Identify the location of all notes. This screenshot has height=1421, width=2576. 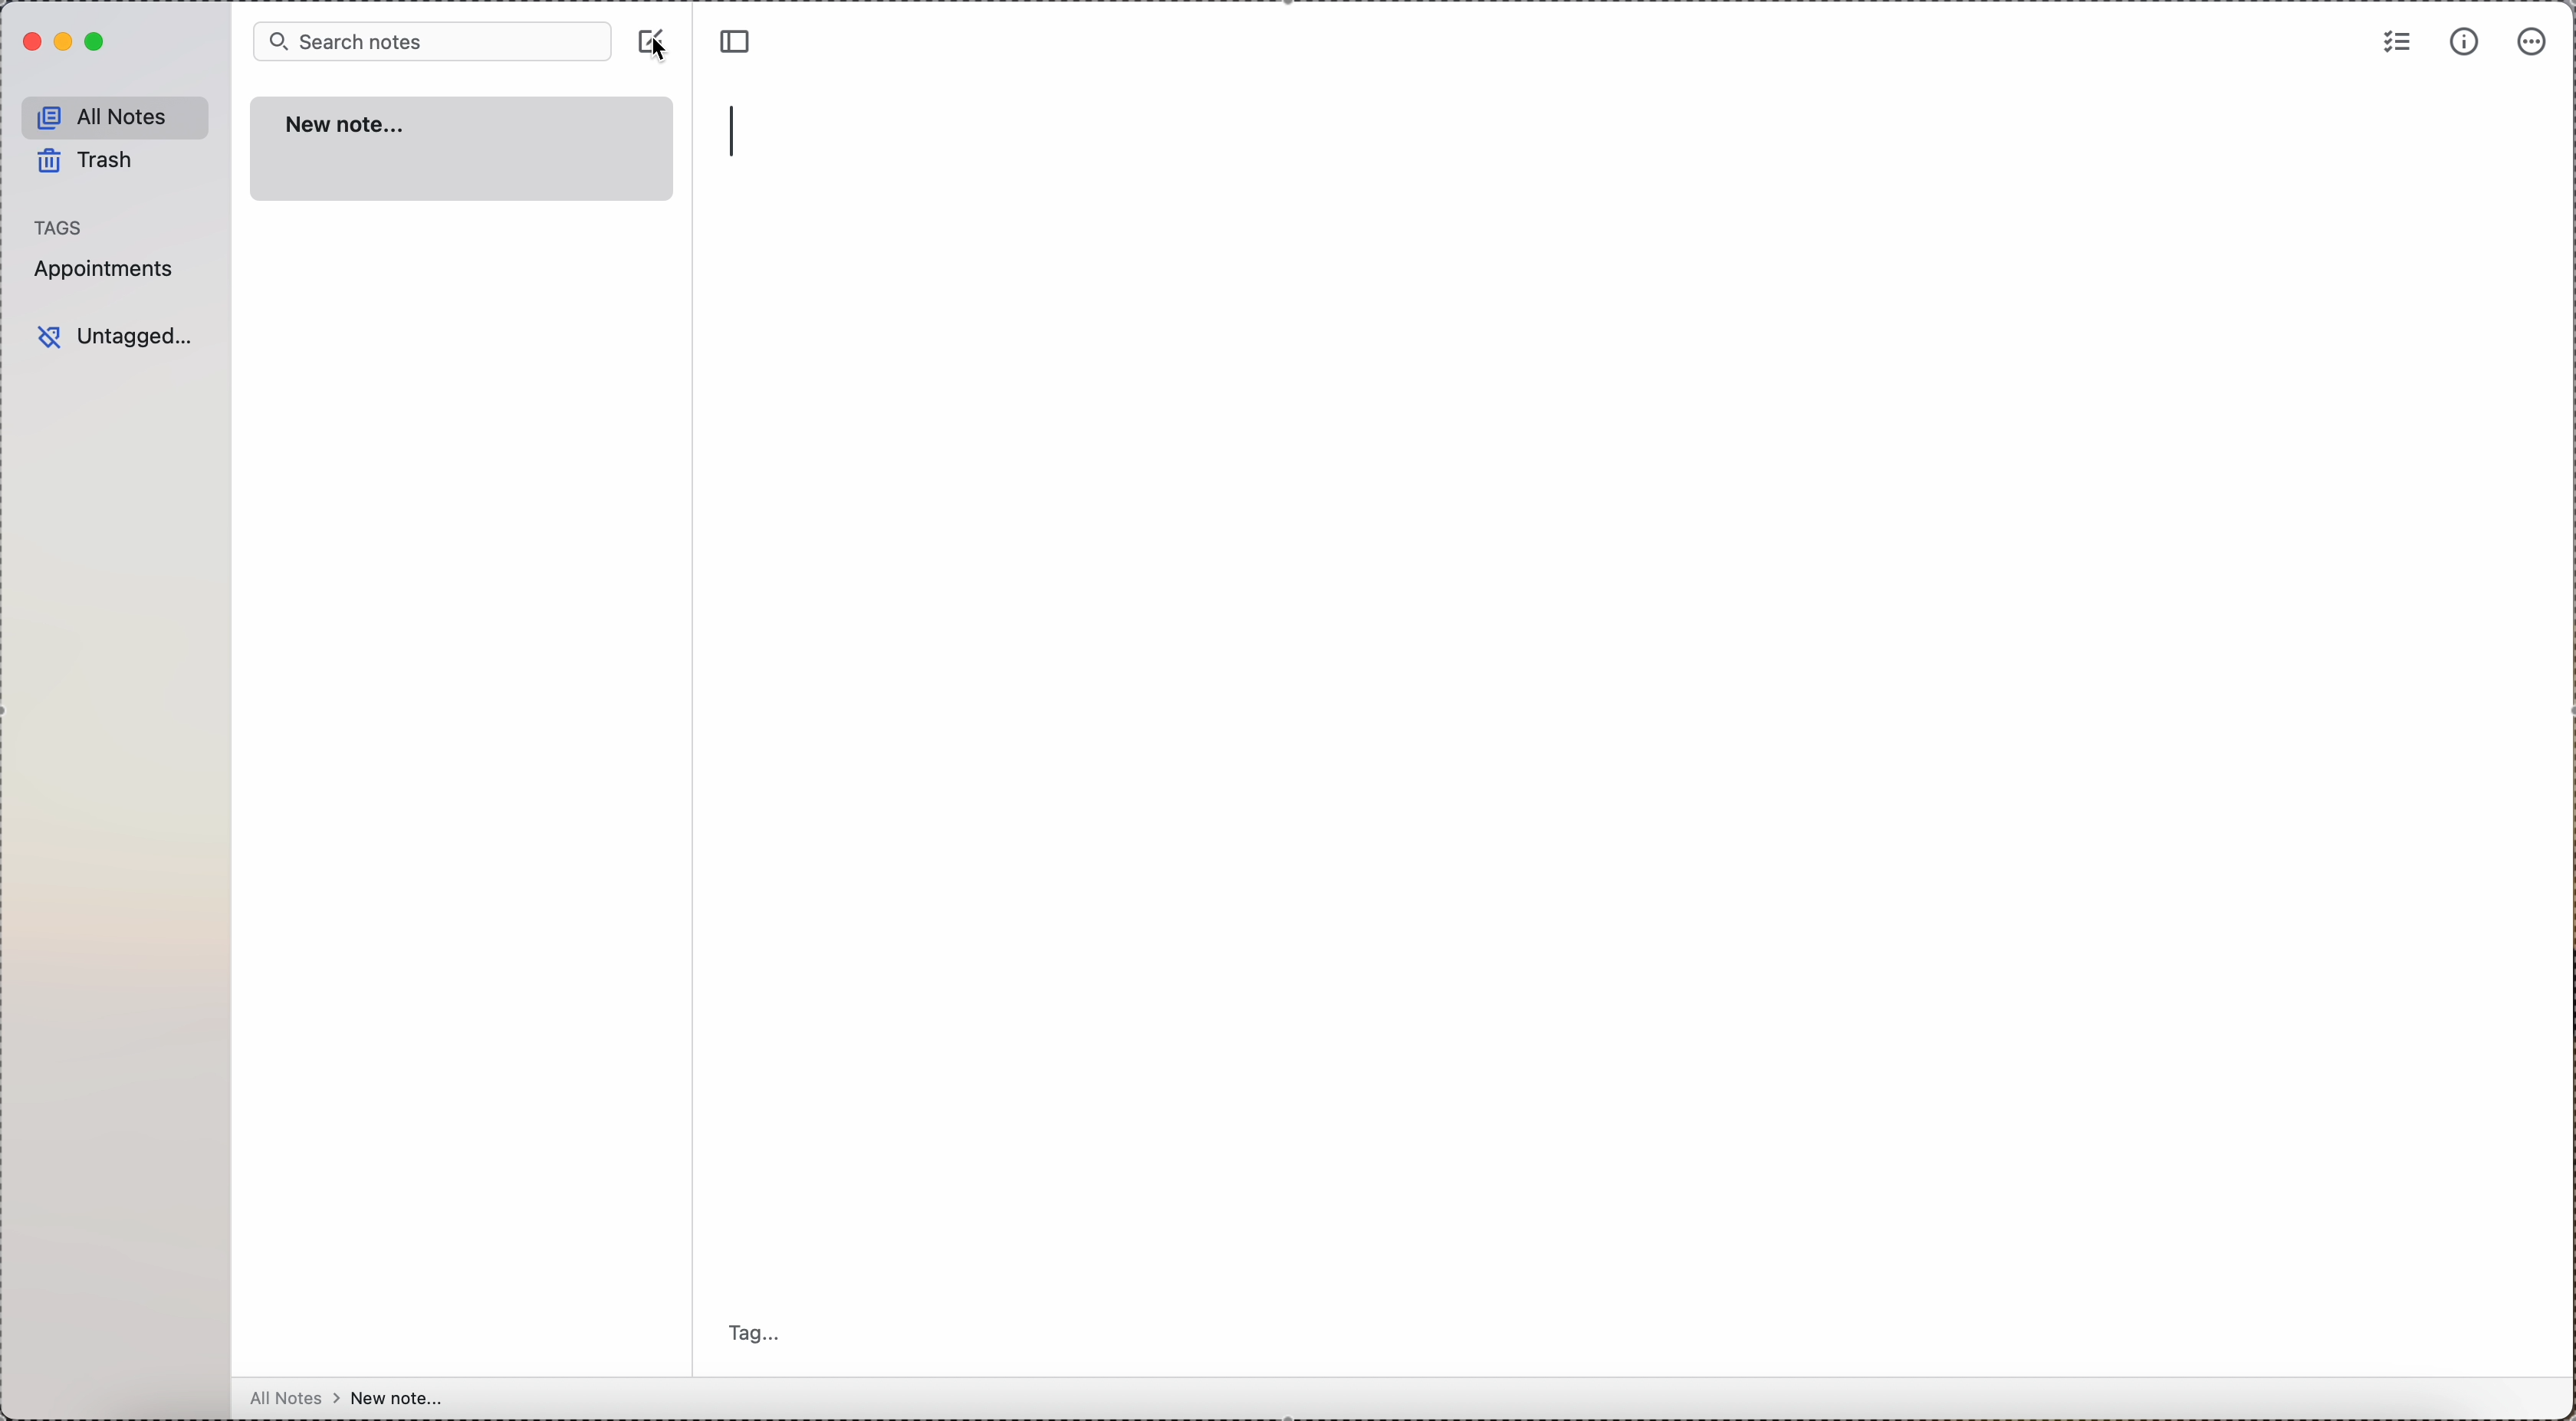
(116, 114).